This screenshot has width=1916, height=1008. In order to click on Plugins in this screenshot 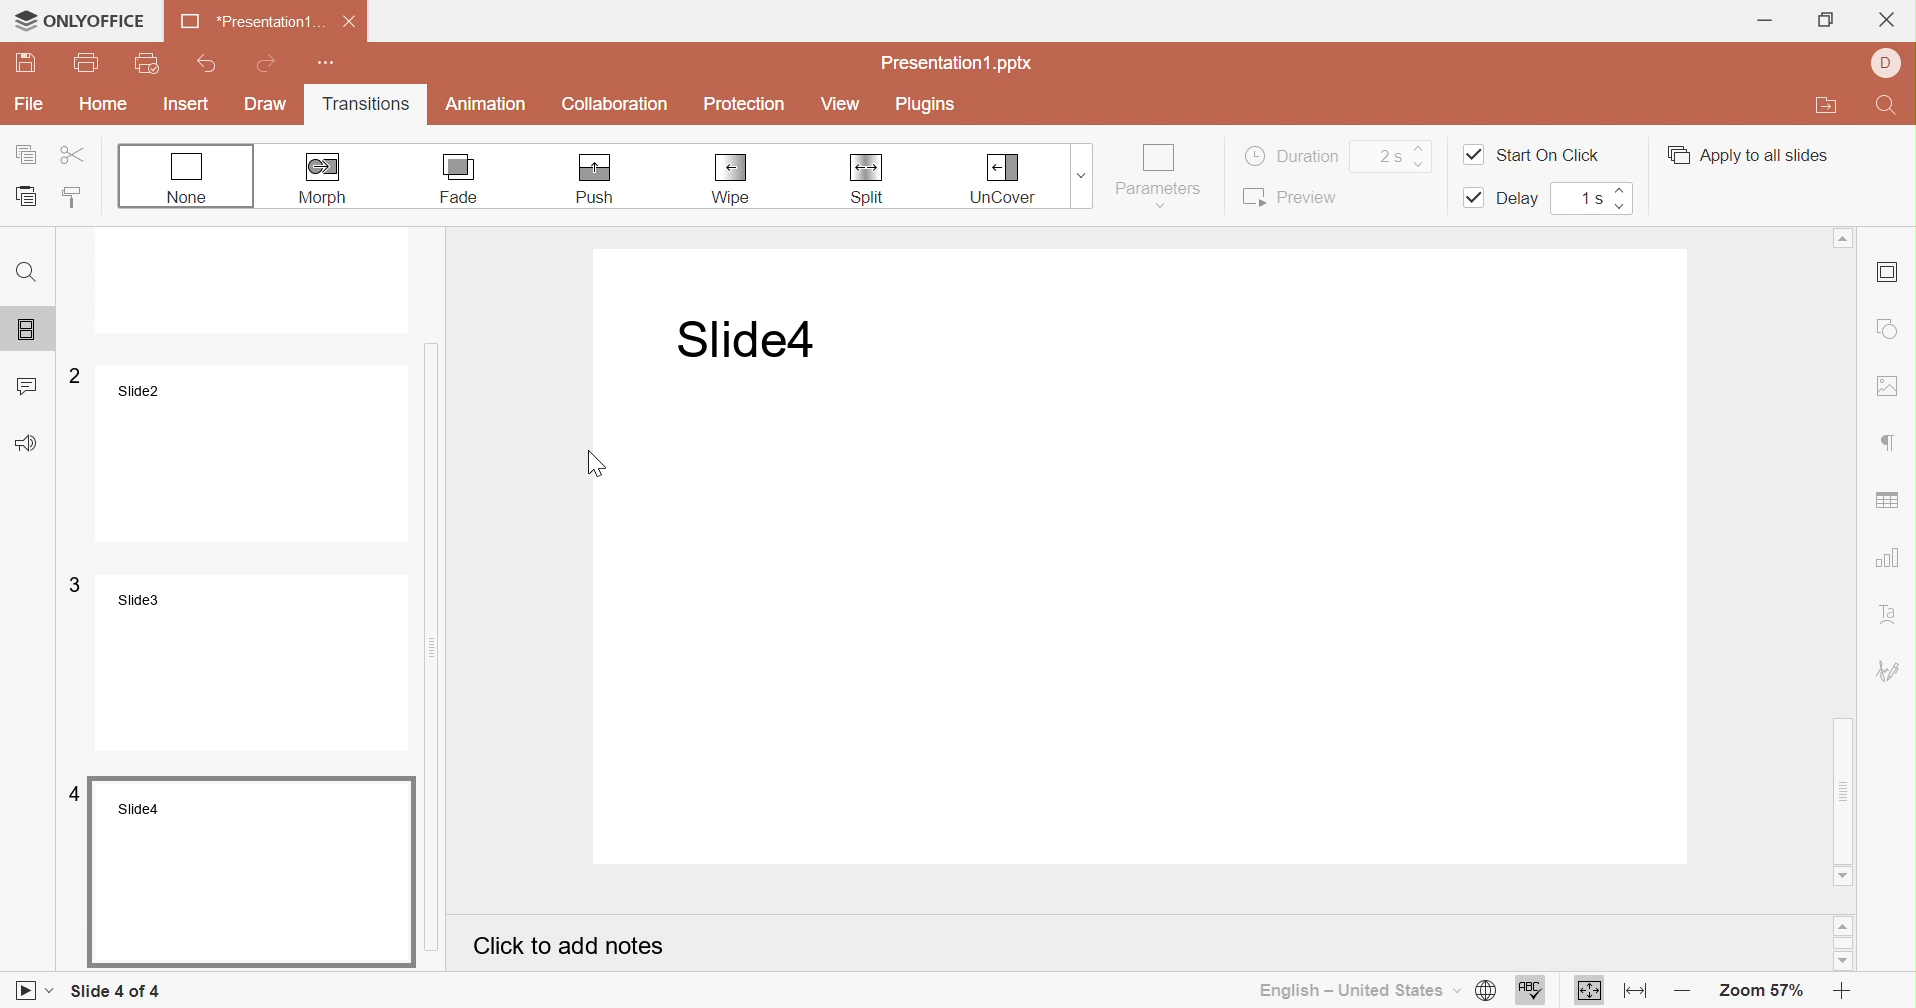, I will do `click(922, 103)`.